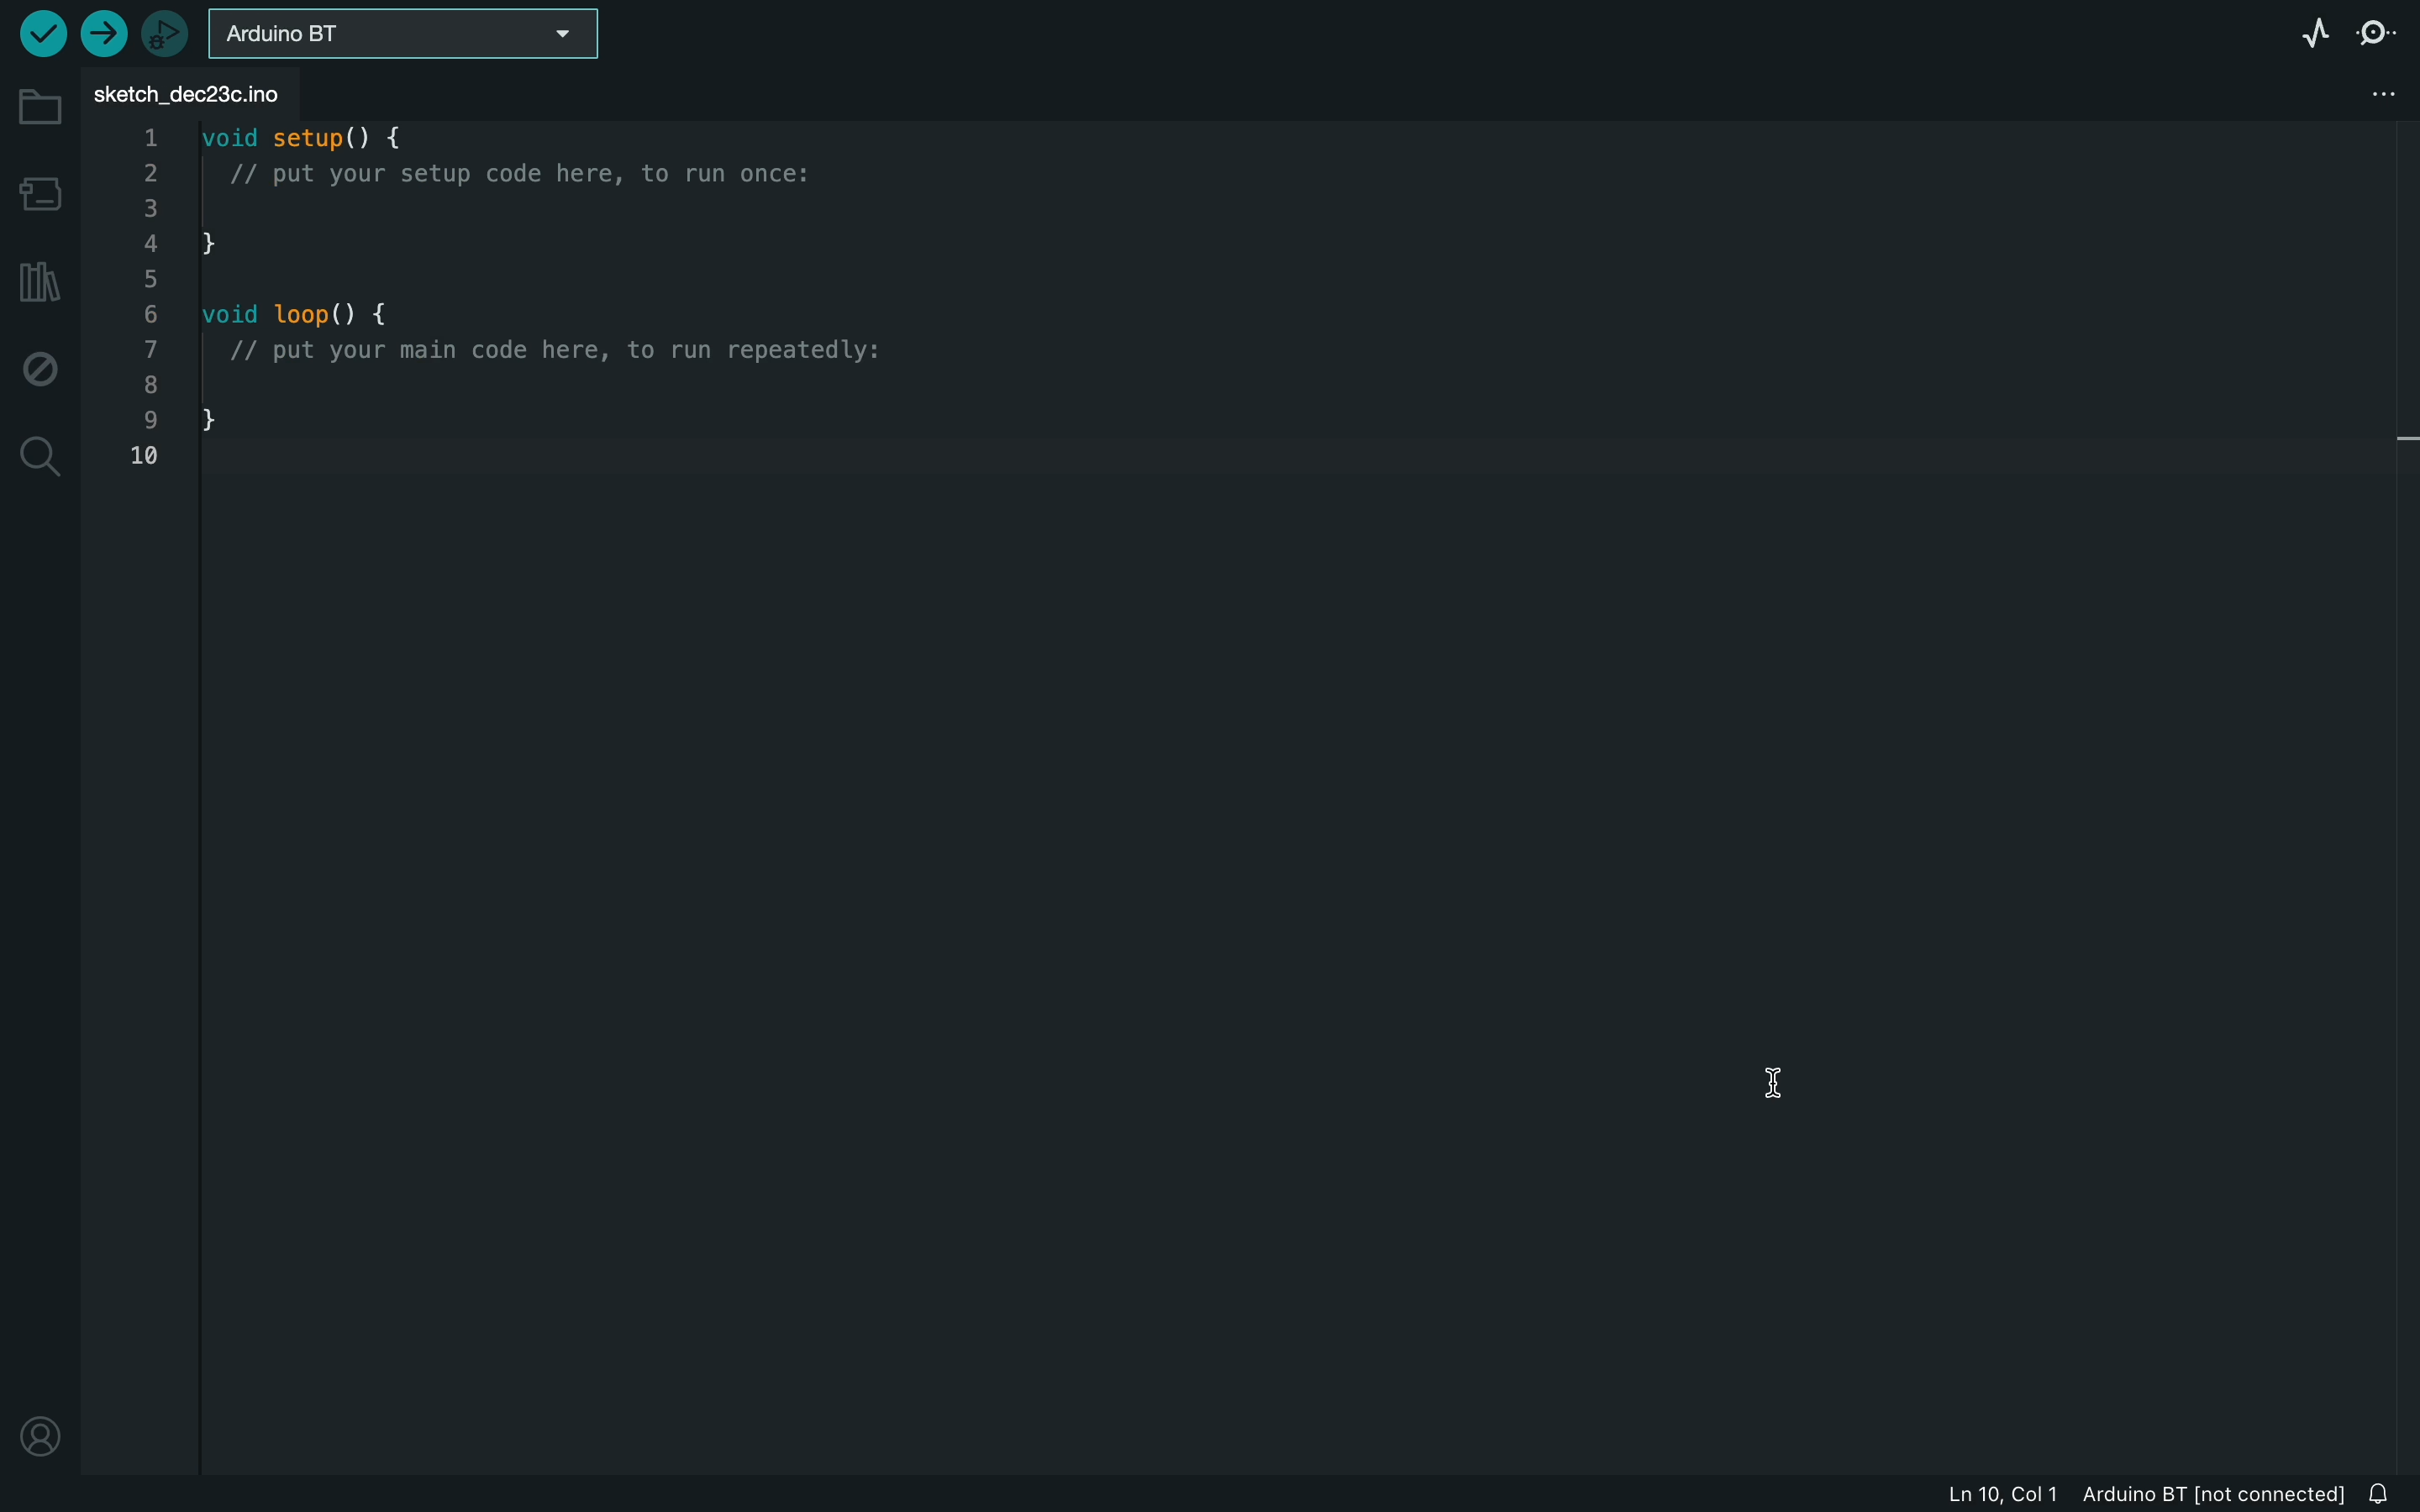 This screenshot has width=2420, height=1512. What do you see at coordinates (41, 455) in the screenshot?
I see `search` at bounding box center [41, 455].